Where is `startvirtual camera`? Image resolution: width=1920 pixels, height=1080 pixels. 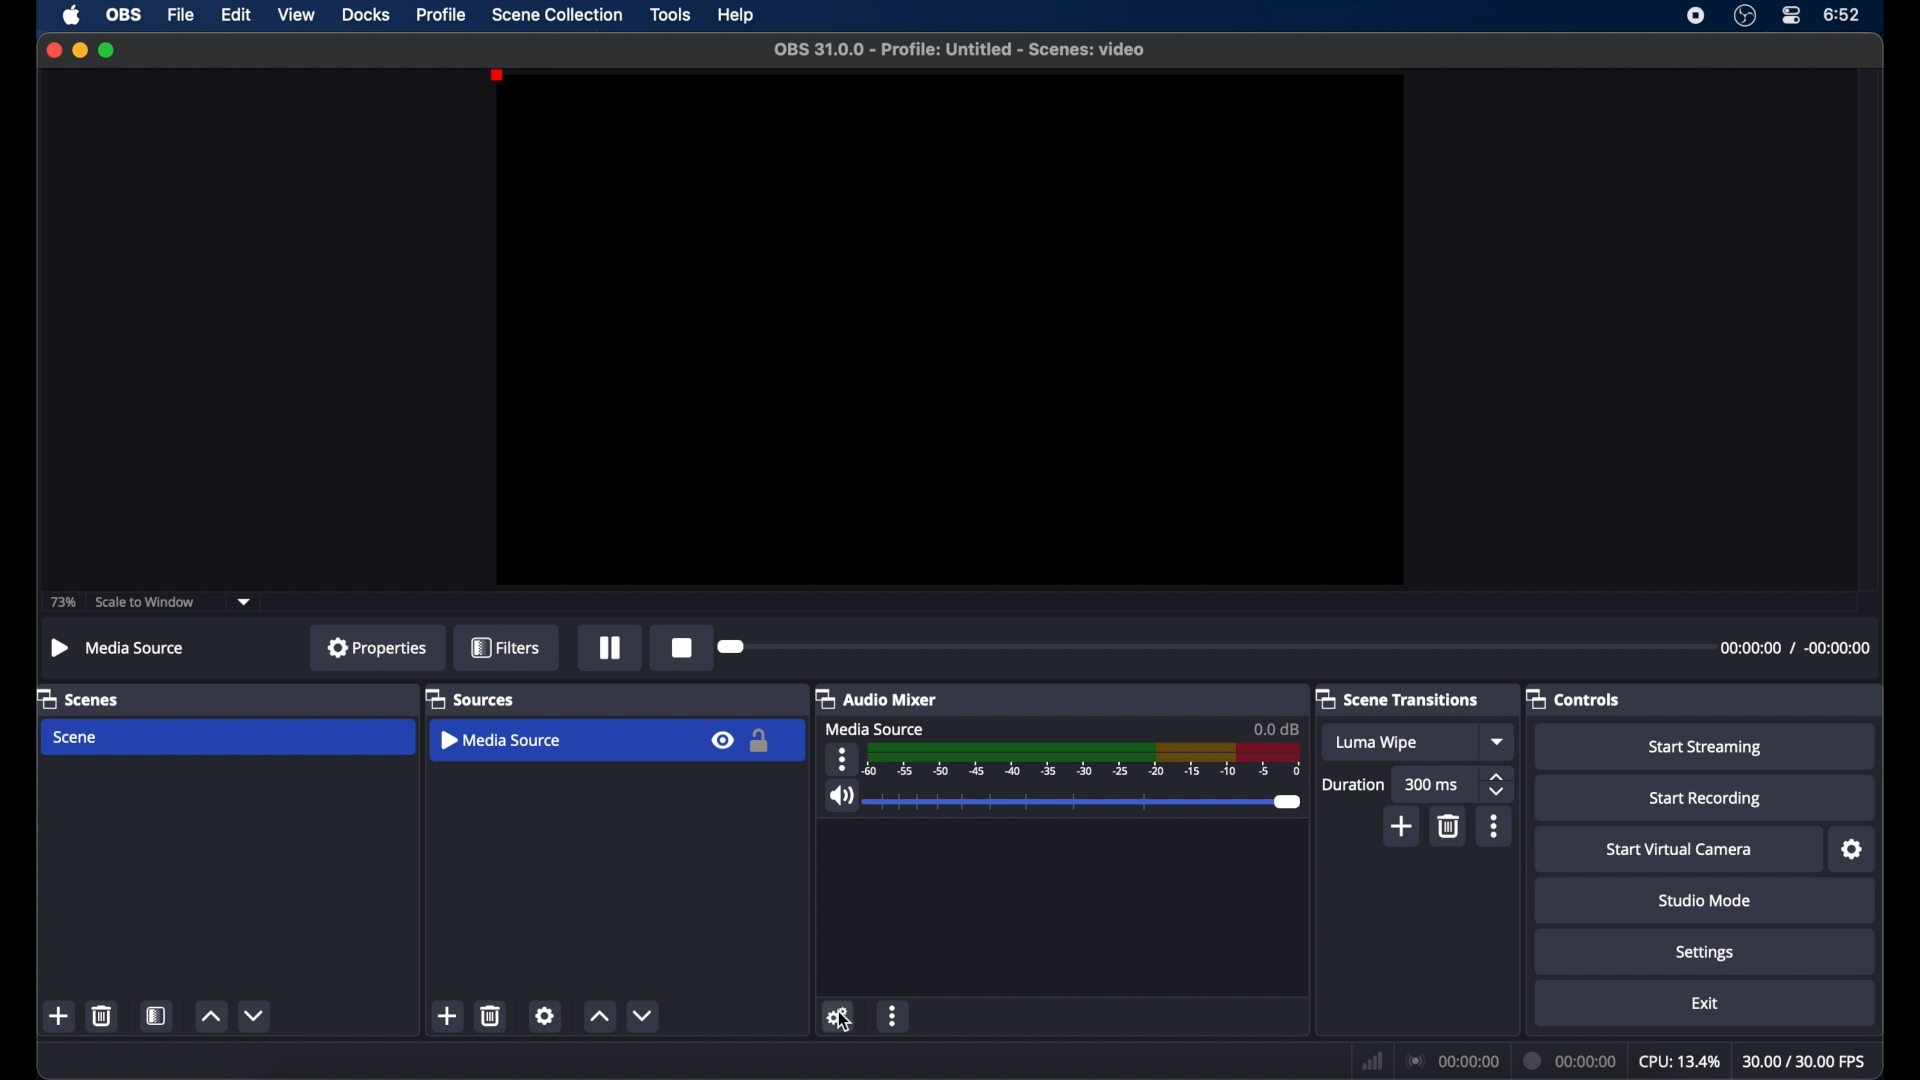 startvirtual camera is located at coordinates (1678, 850).